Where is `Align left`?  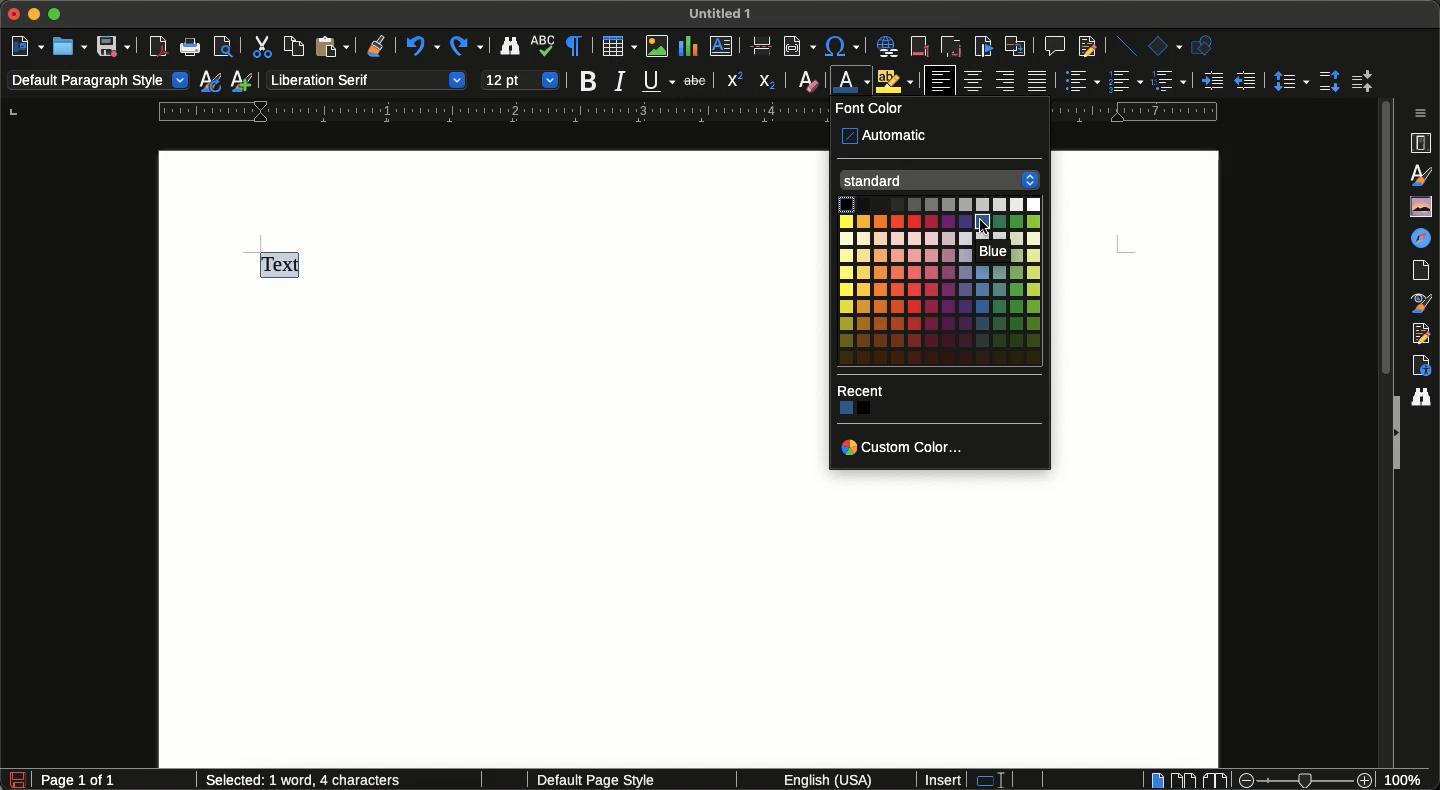 Align left is located at coordinates (939, 81).